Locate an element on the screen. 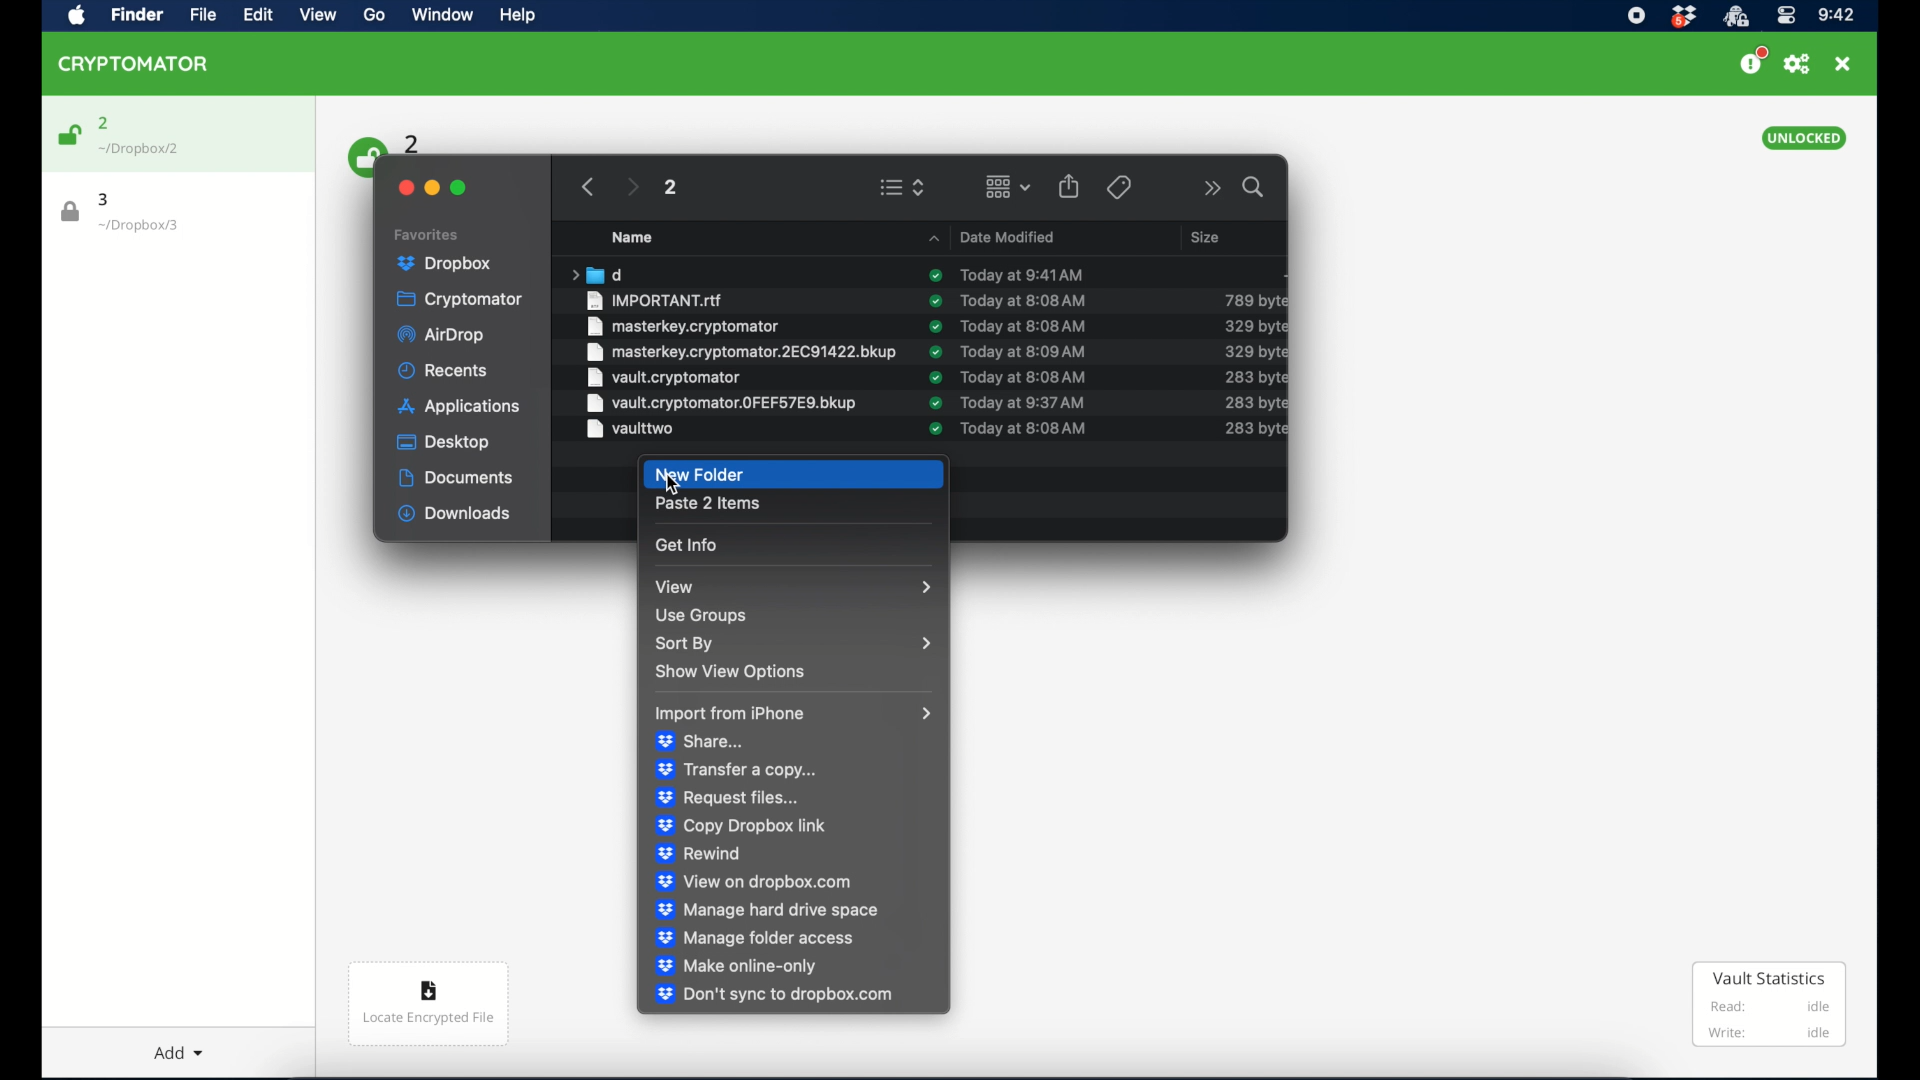  documents is located at coordinates (456, 478).